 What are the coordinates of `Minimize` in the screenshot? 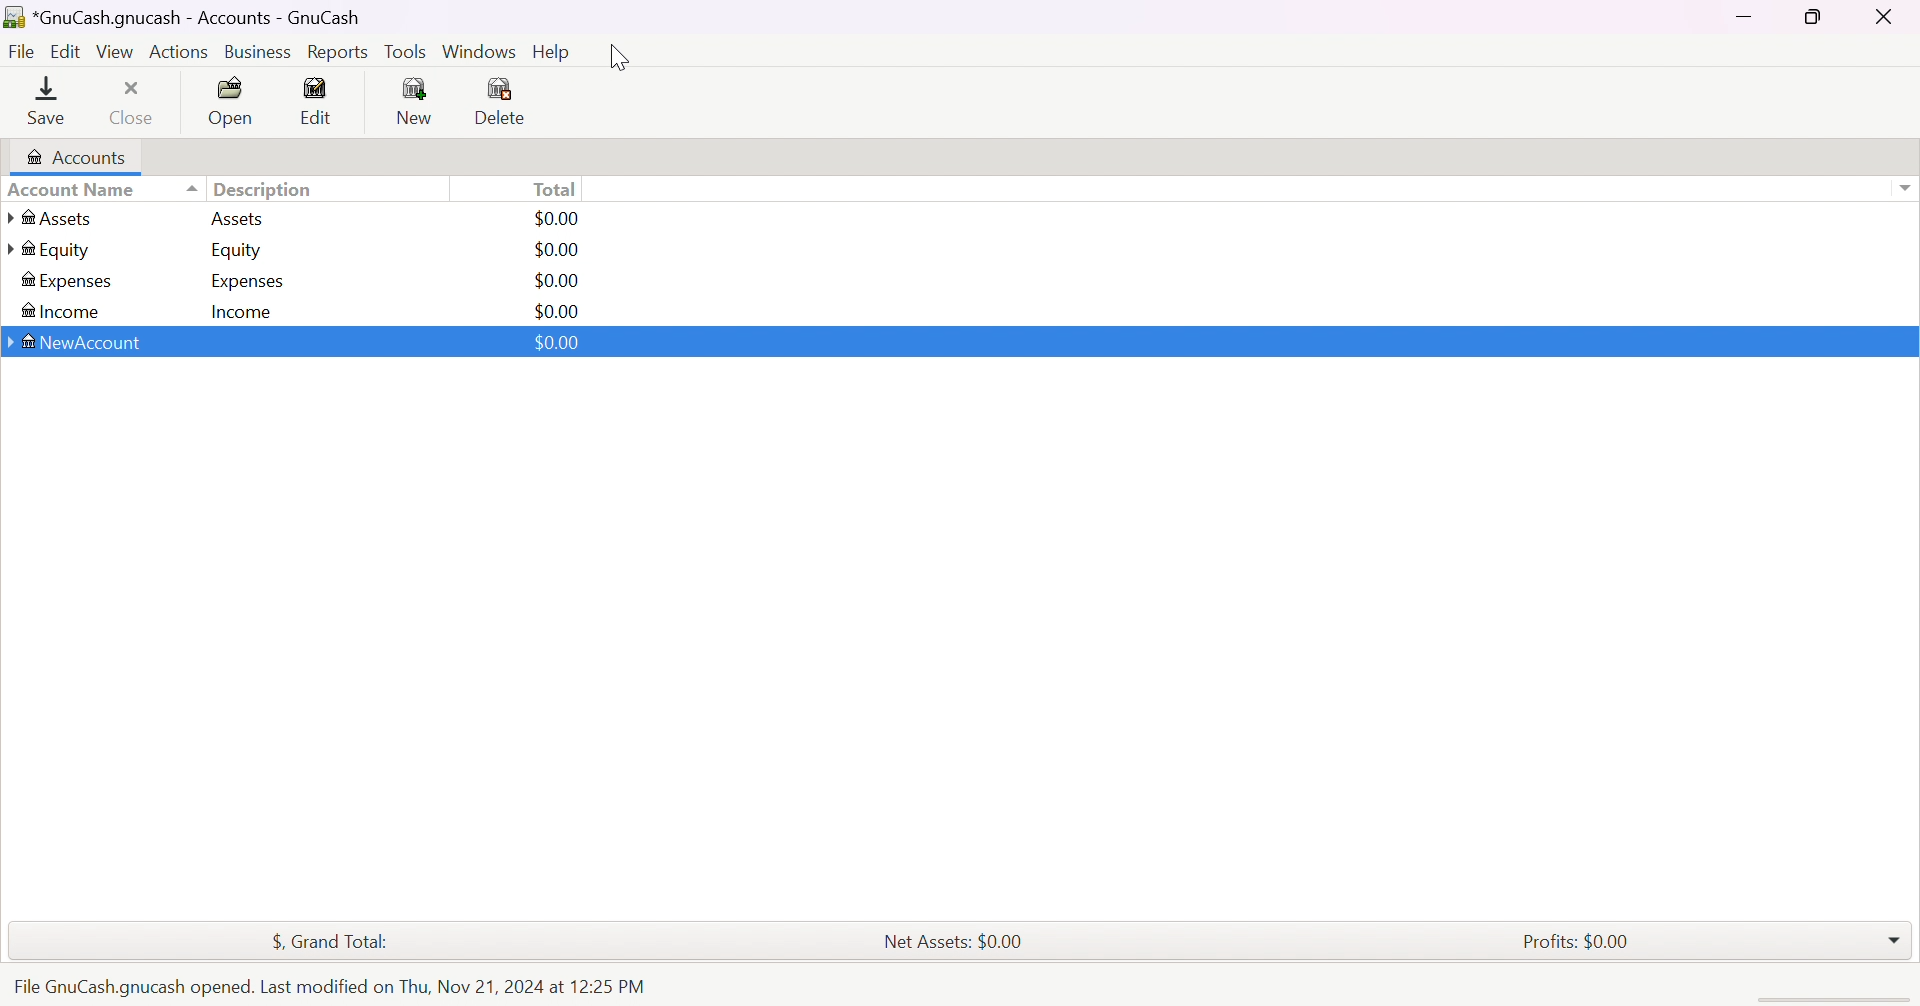 It's located at (1747, 16).